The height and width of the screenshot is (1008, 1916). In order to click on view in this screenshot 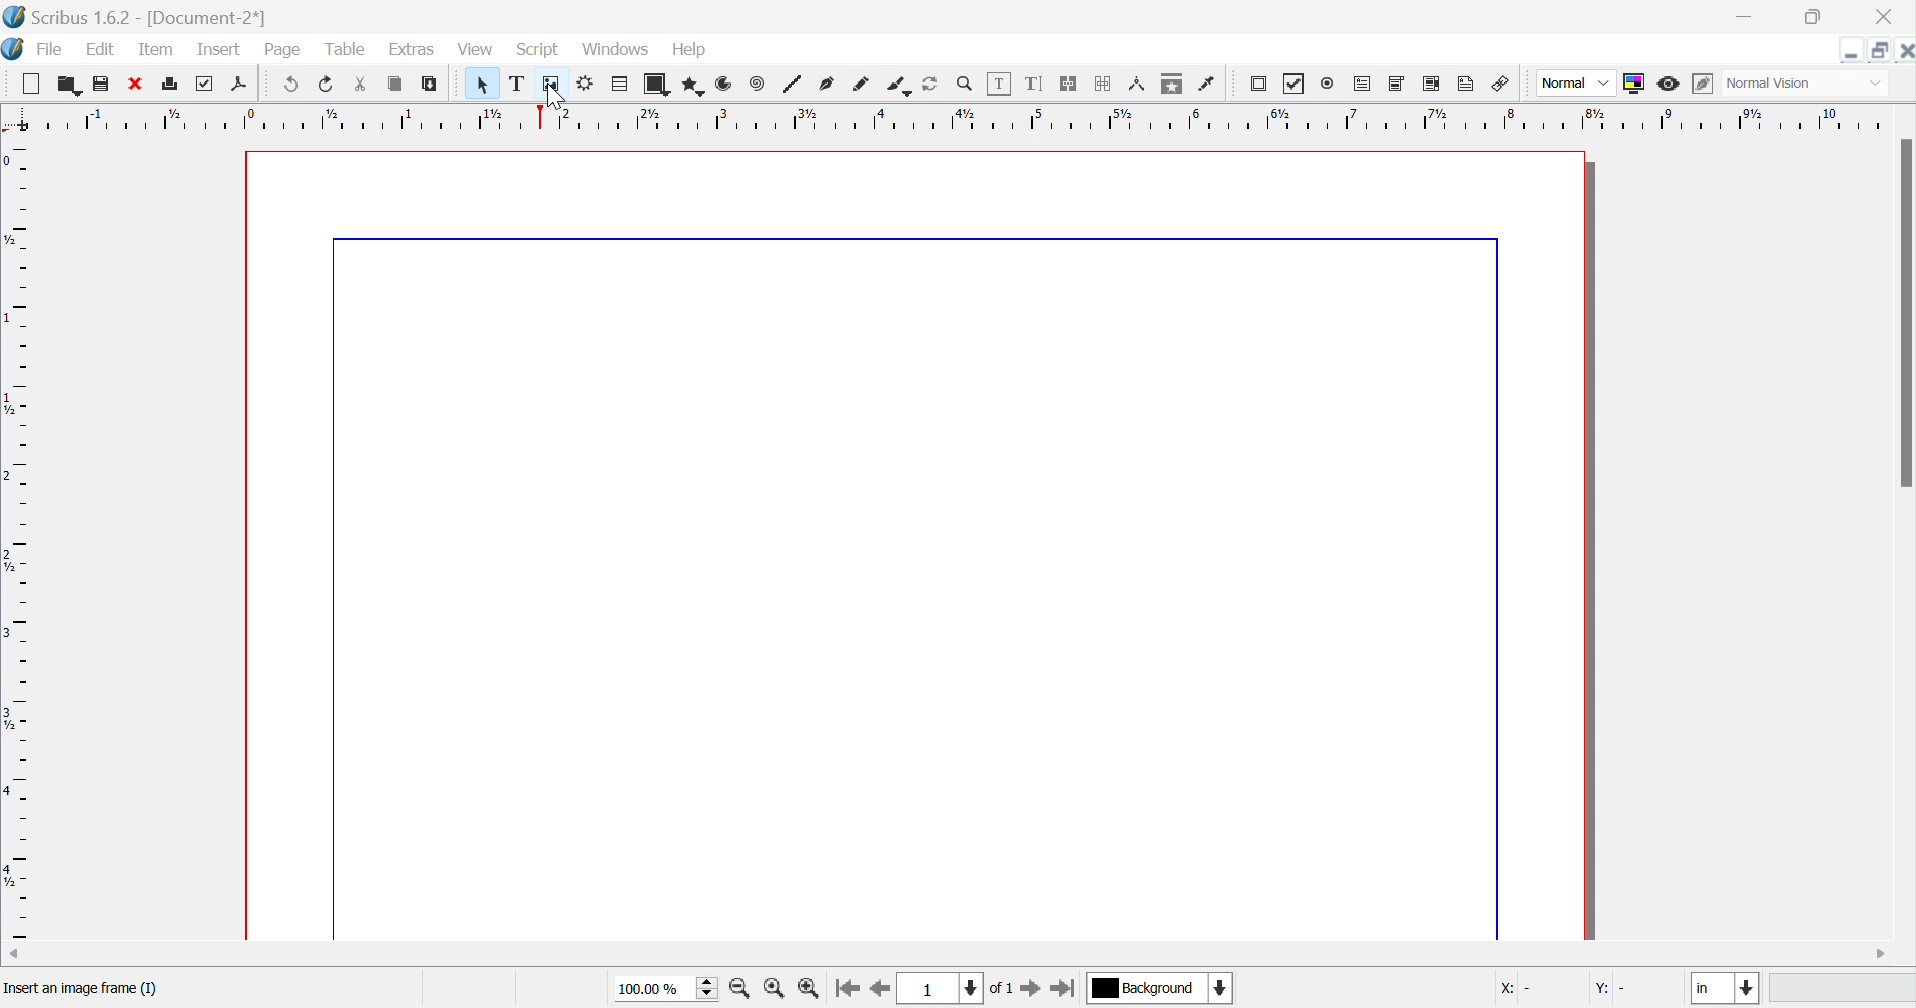, I will do `click(472, 48)`.